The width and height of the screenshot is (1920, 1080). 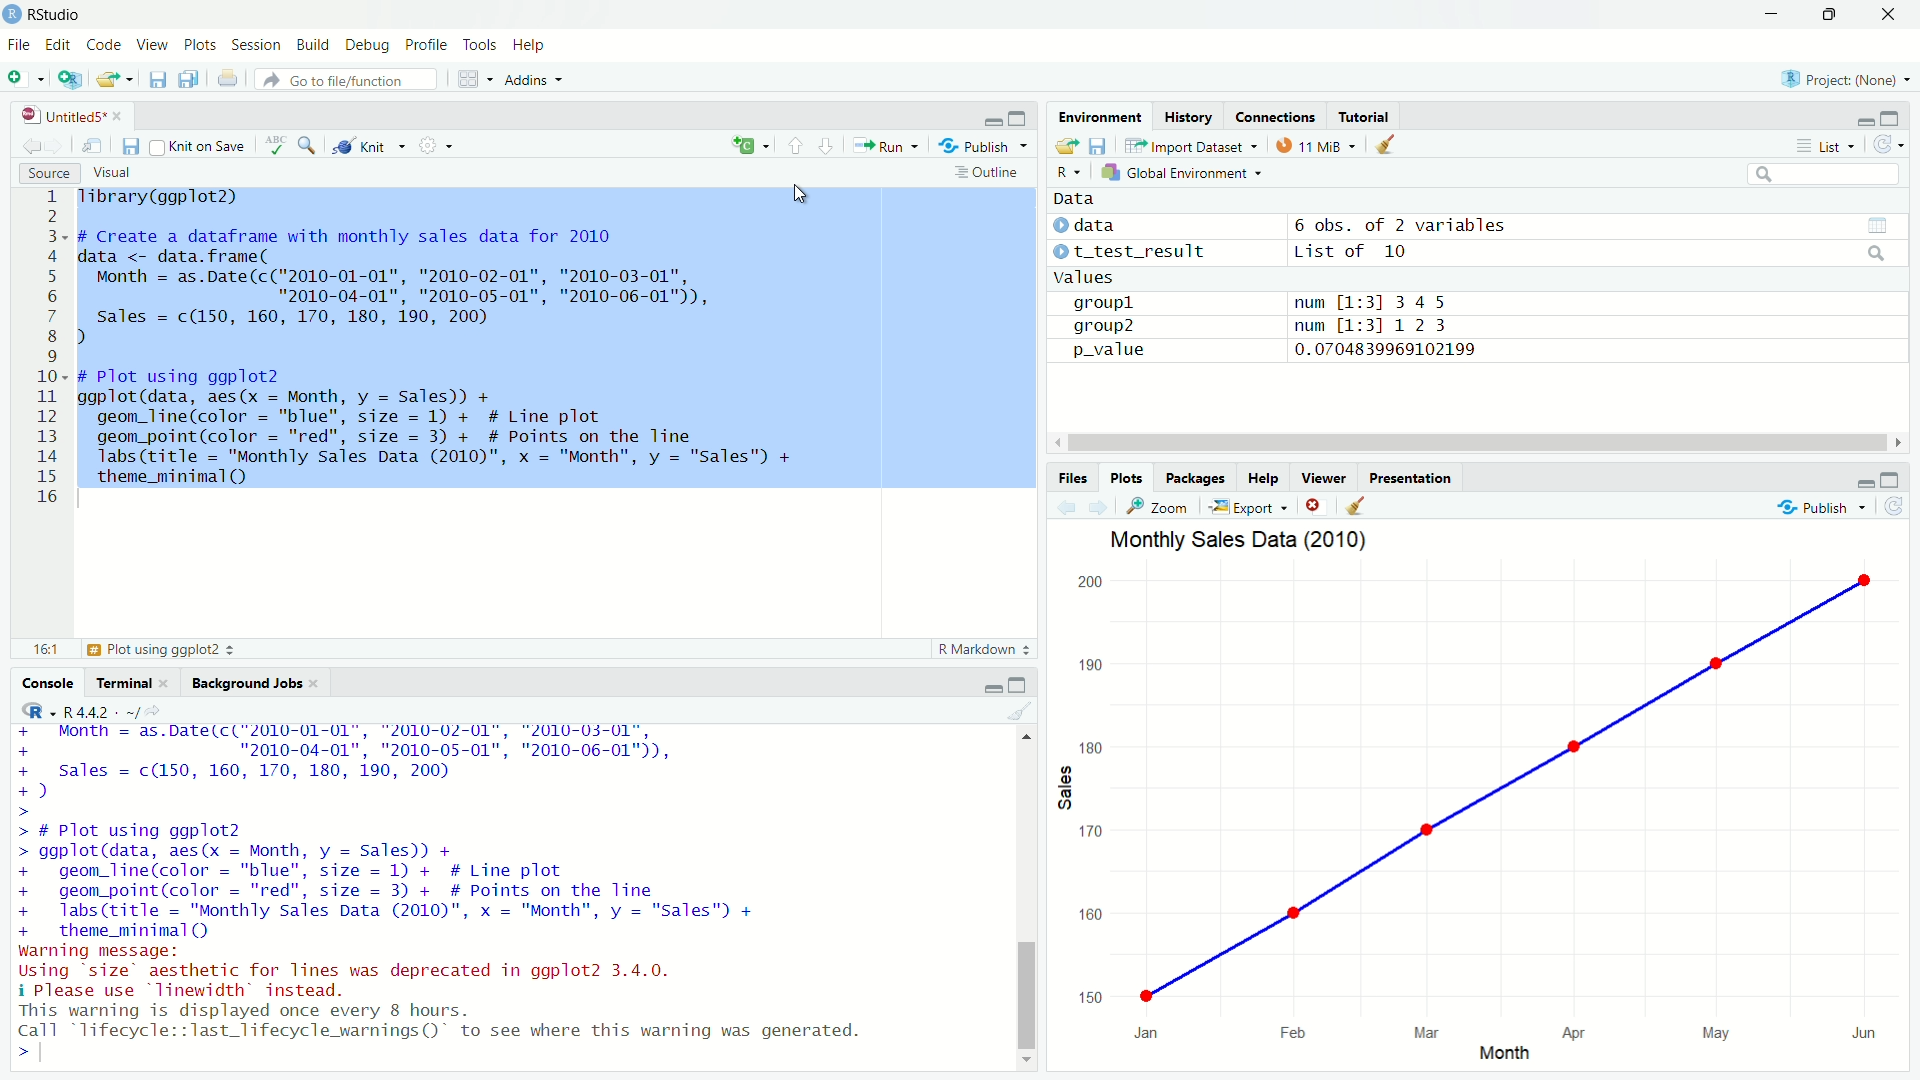 I want to click on Outline, so click(x=988, y=172).